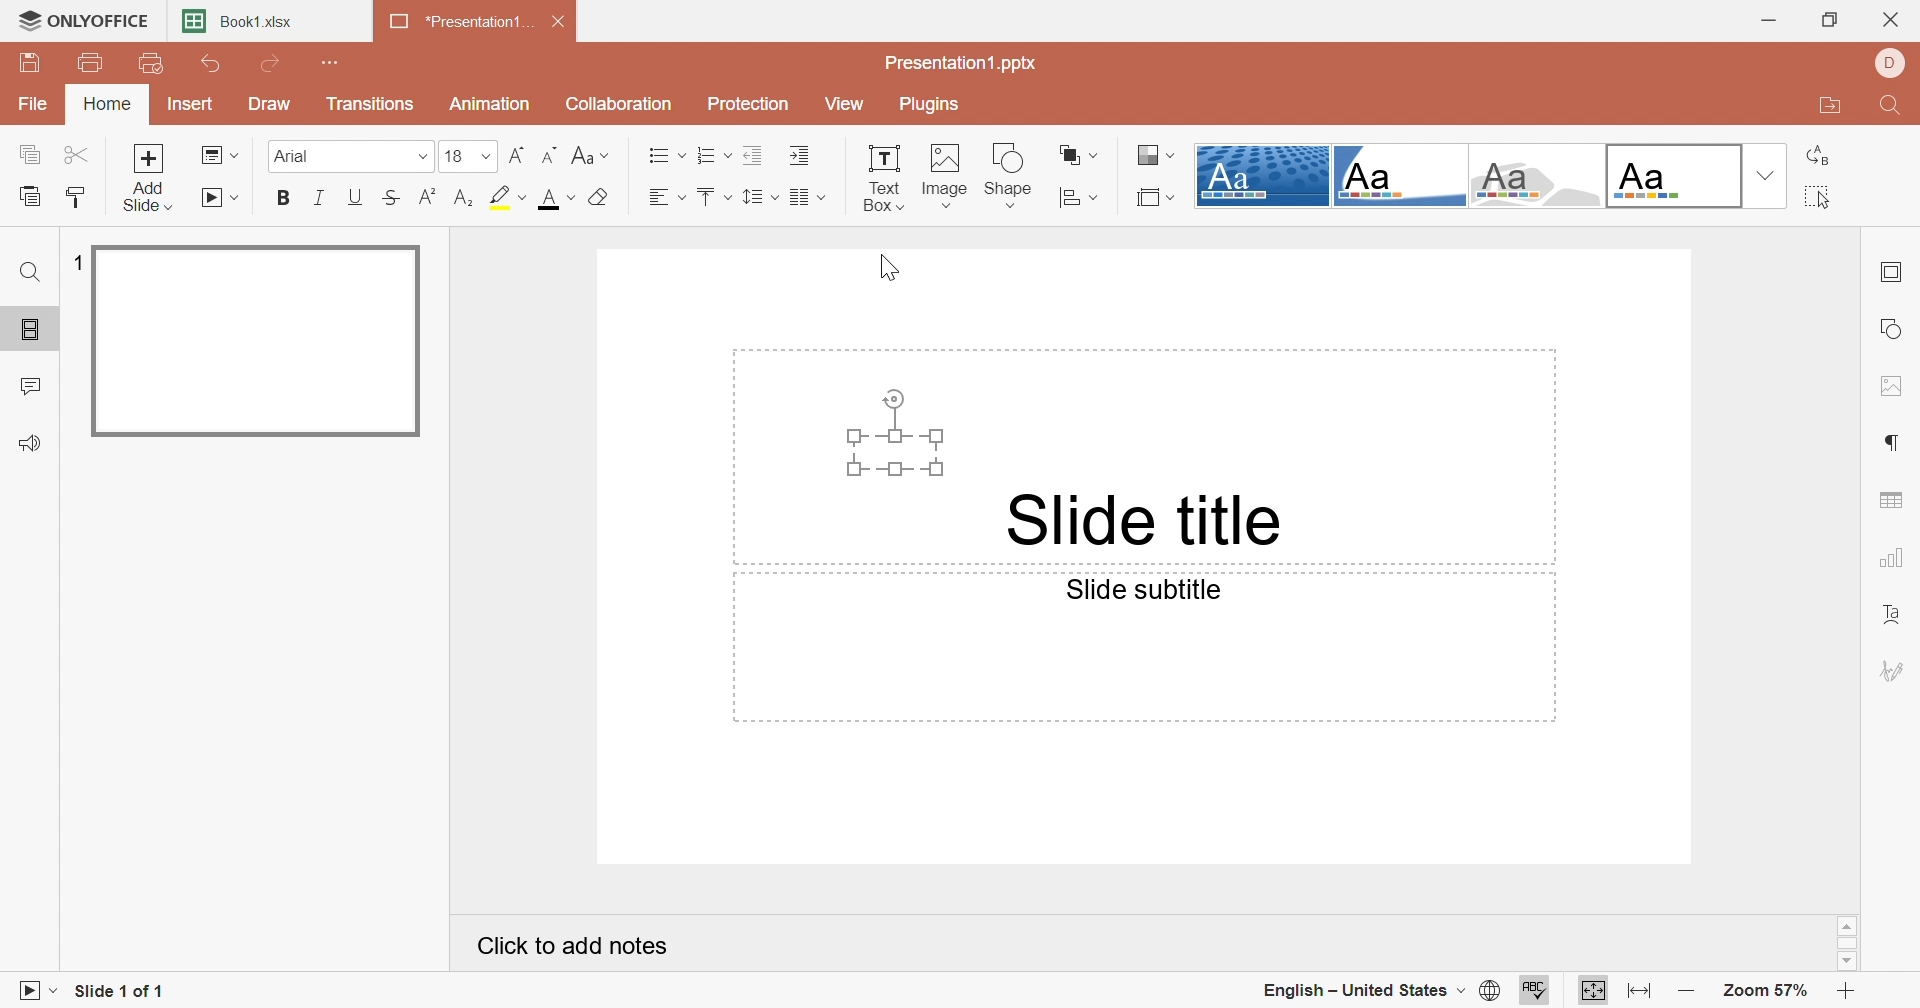  Describe the element at coordinates (558, 19) in the screenshot. I see `Close` at that location.